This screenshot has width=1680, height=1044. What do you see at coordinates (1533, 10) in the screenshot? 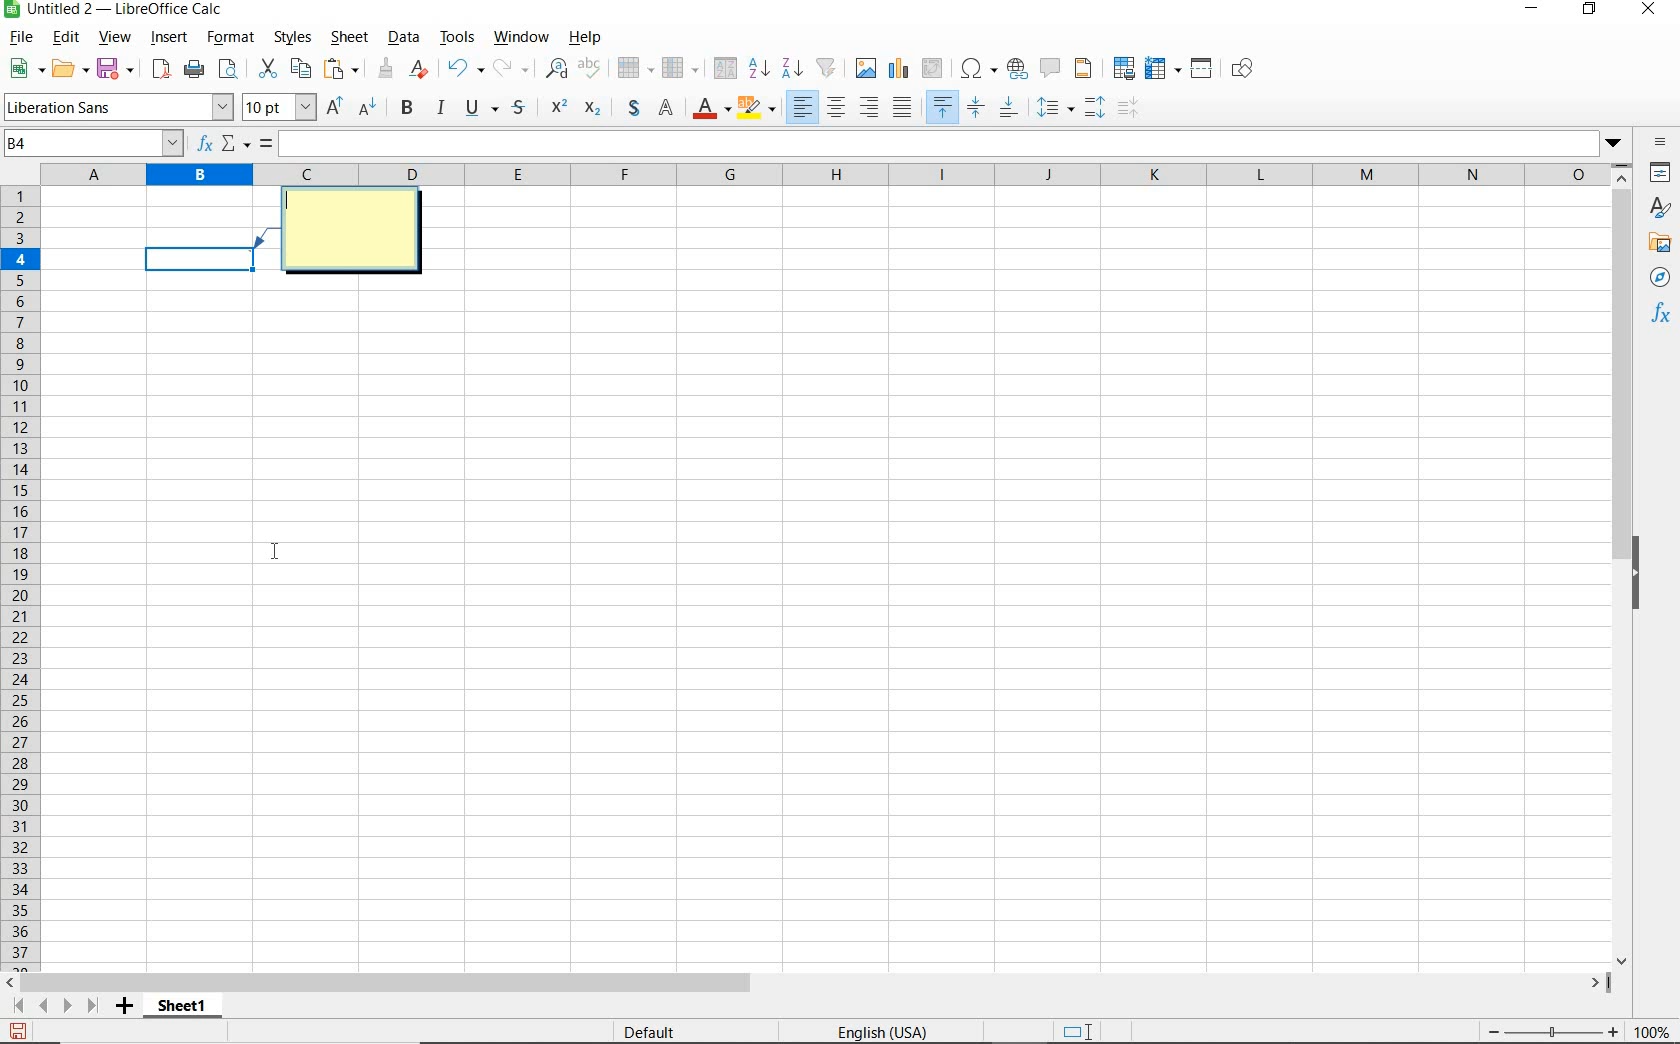
I see `minimize` at bounding box center [1533, 10].